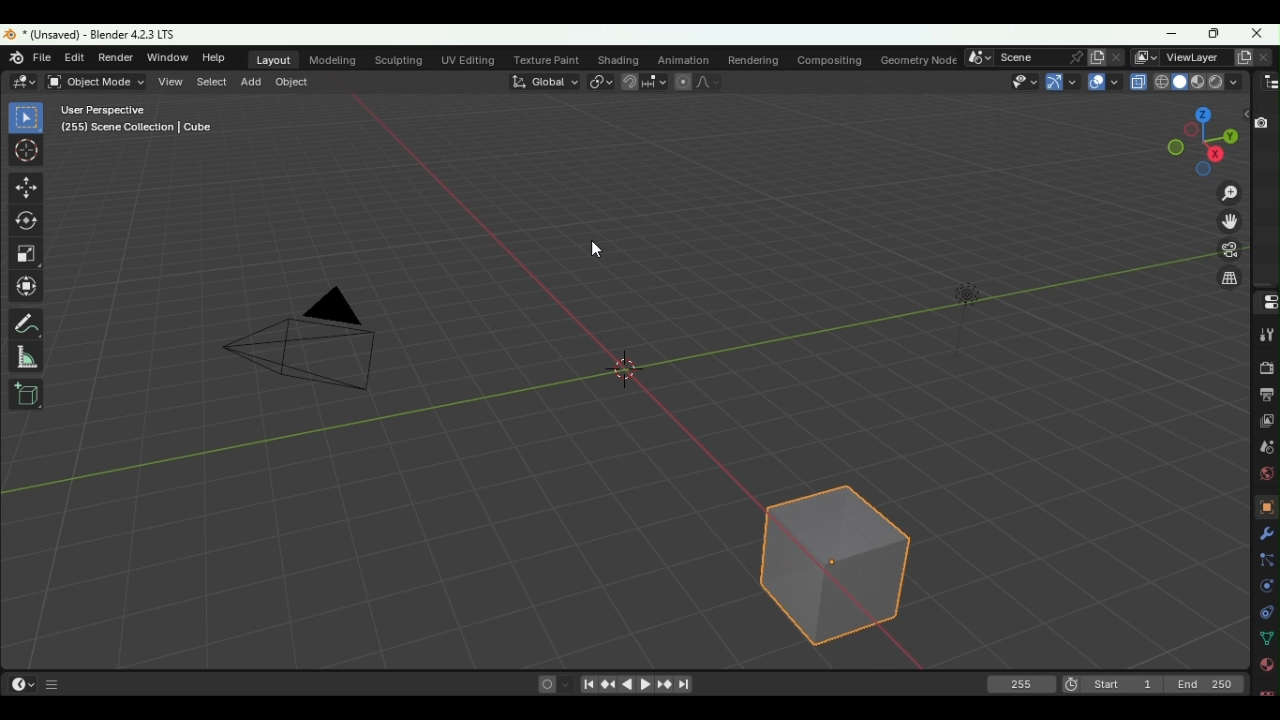  I want to click on Jump to first/last frame in frame range, so click(684, 685).